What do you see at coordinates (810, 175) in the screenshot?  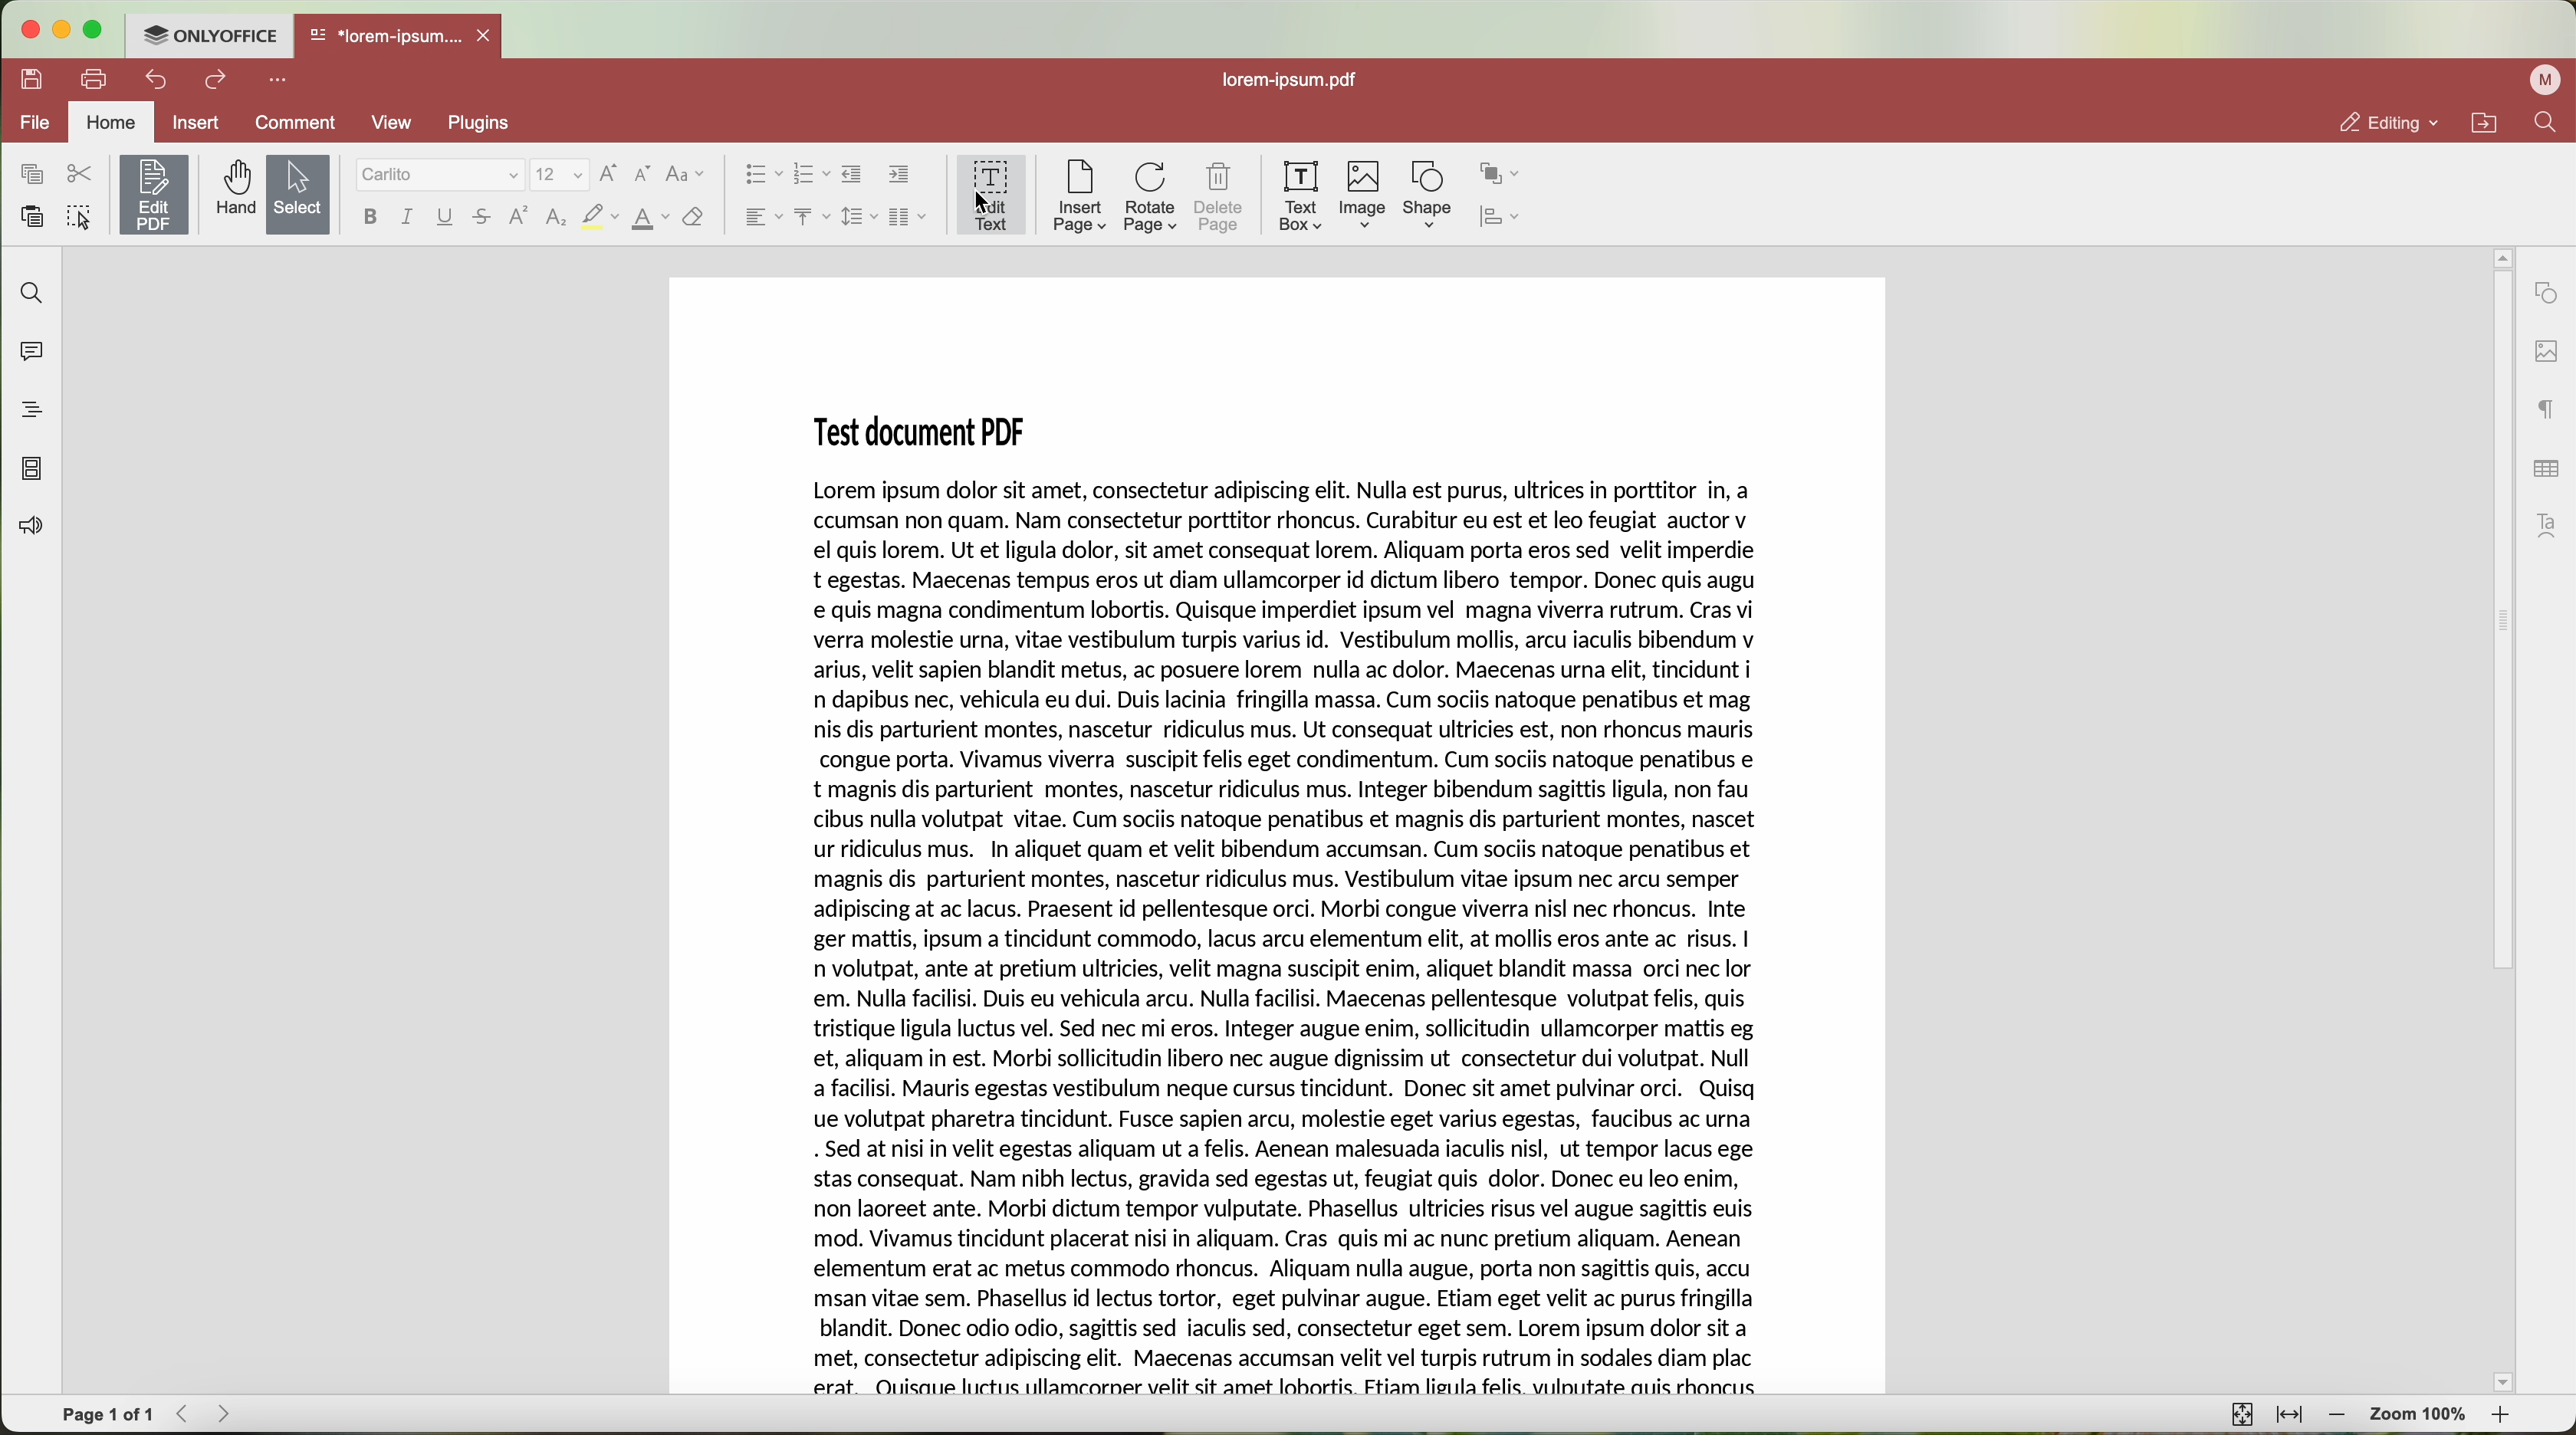 I see `numbered list` at bounding box center [810, 175].